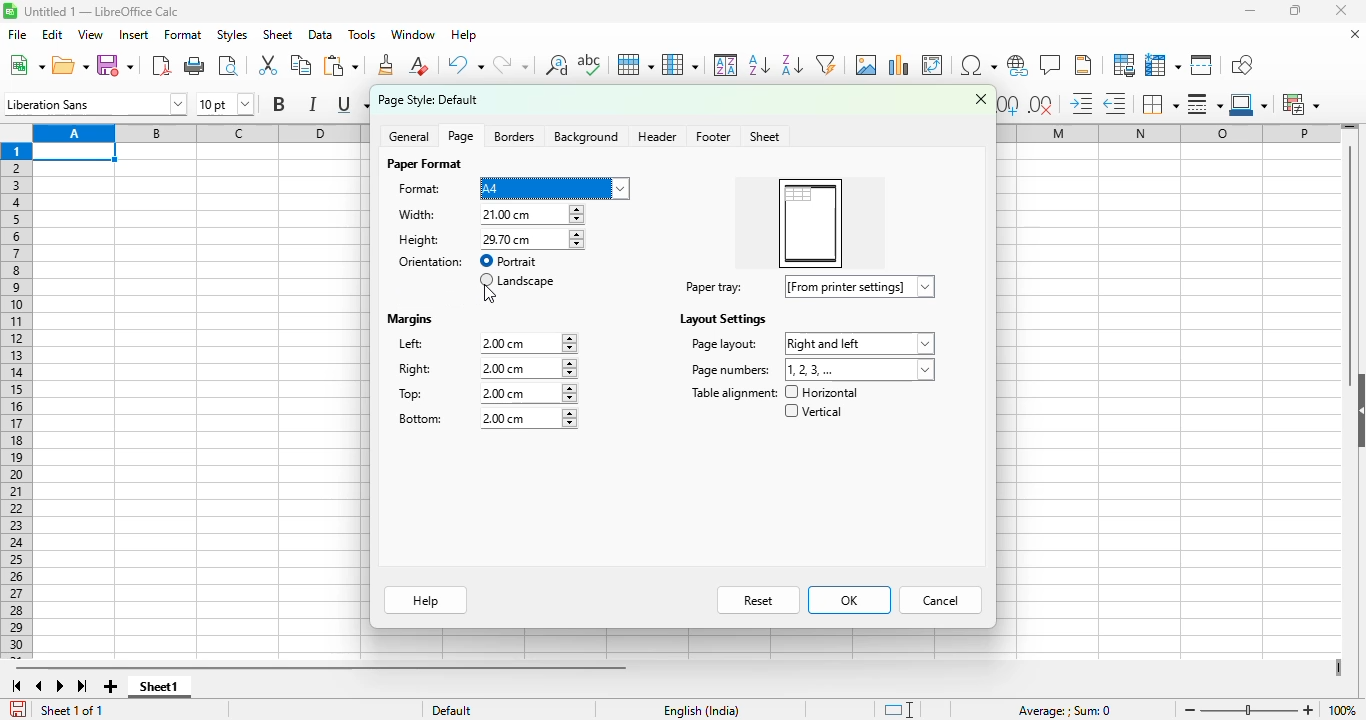  What do you see at coordinates (1052, 64) in the screenshot?
I see `insert comment` at bounding box center [1052, 64].